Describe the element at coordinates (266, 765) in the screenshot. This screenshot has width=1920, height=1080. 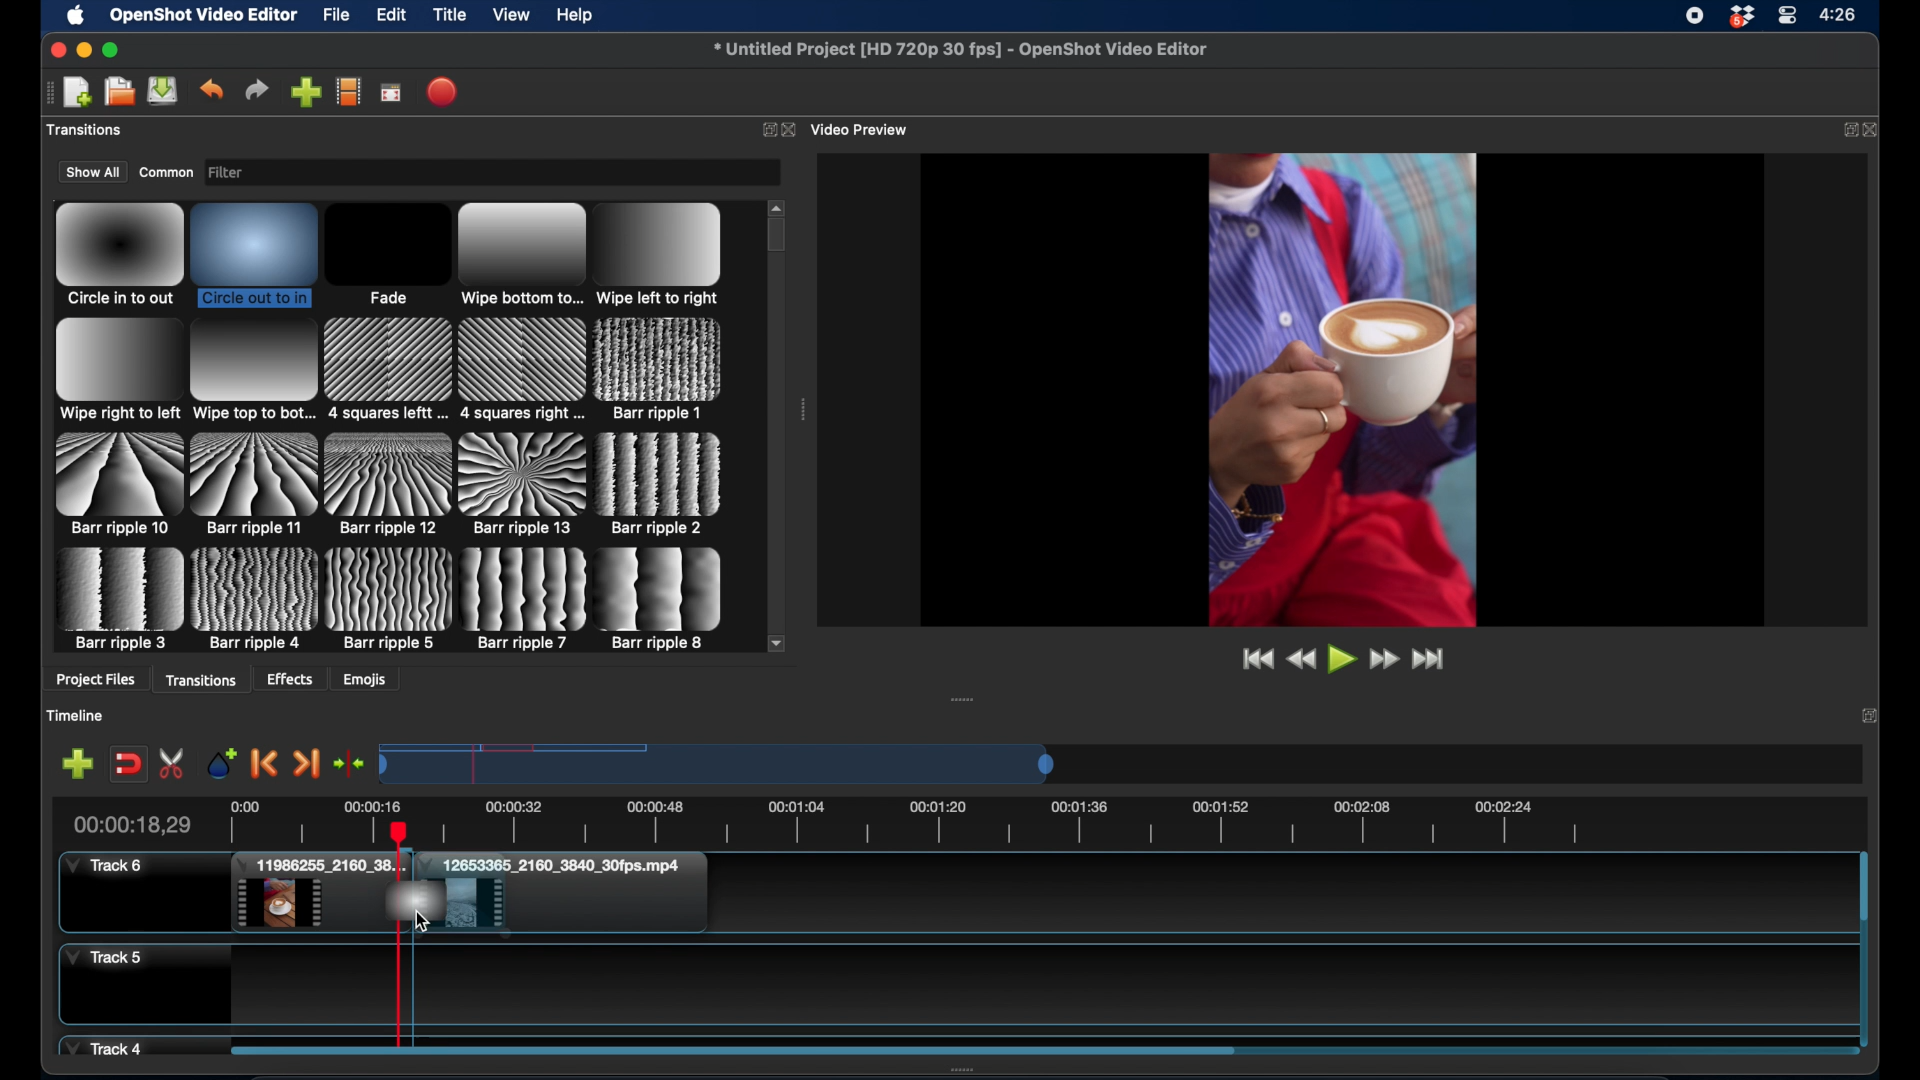
I see `previous marker` at that location.